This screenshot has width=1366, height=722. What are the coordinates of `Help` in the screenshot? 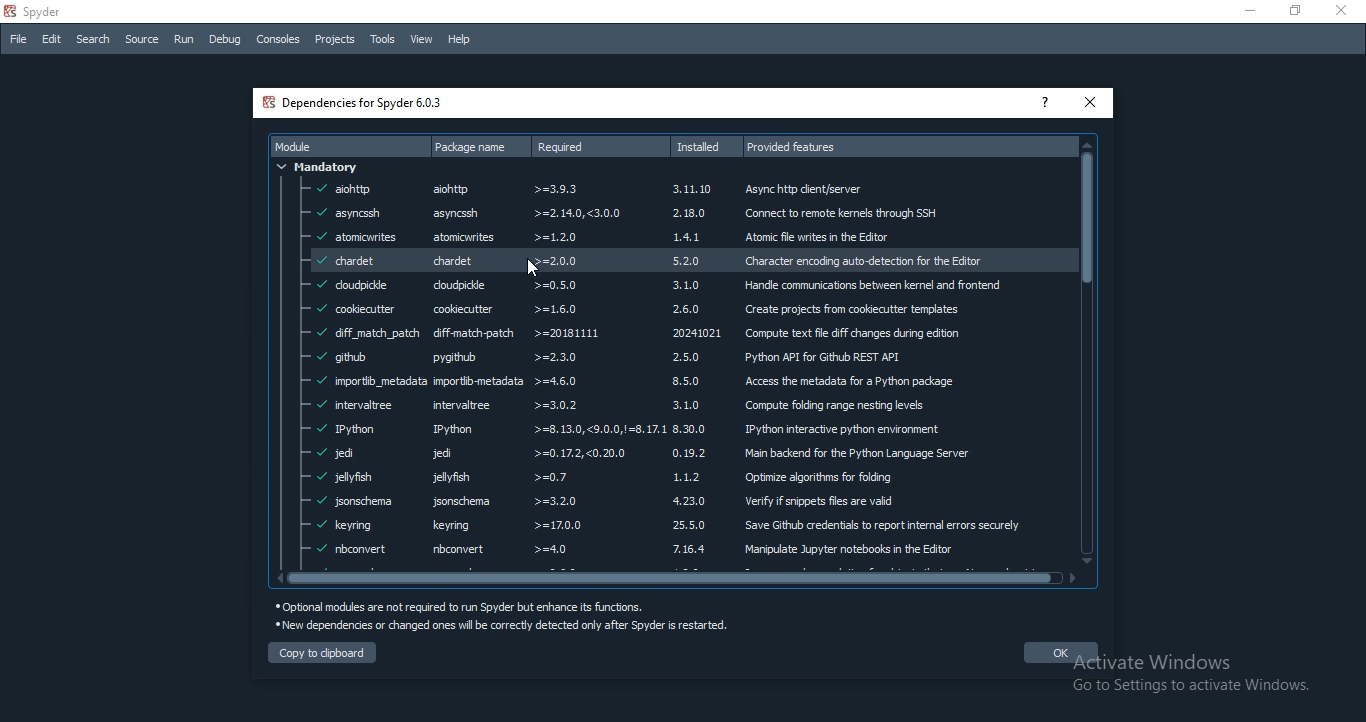 It's located at (460, 40).